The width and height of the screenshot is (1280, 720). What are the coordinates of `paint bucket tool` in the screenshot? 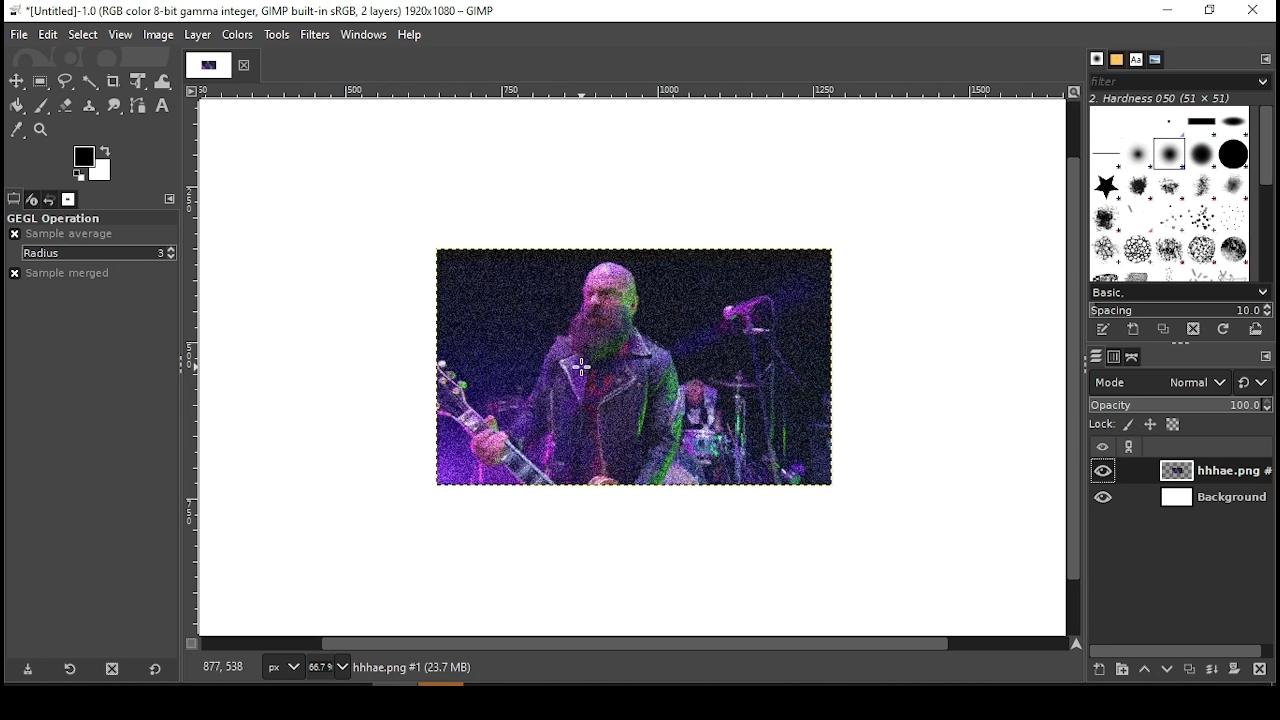 It's located at (16, 105).